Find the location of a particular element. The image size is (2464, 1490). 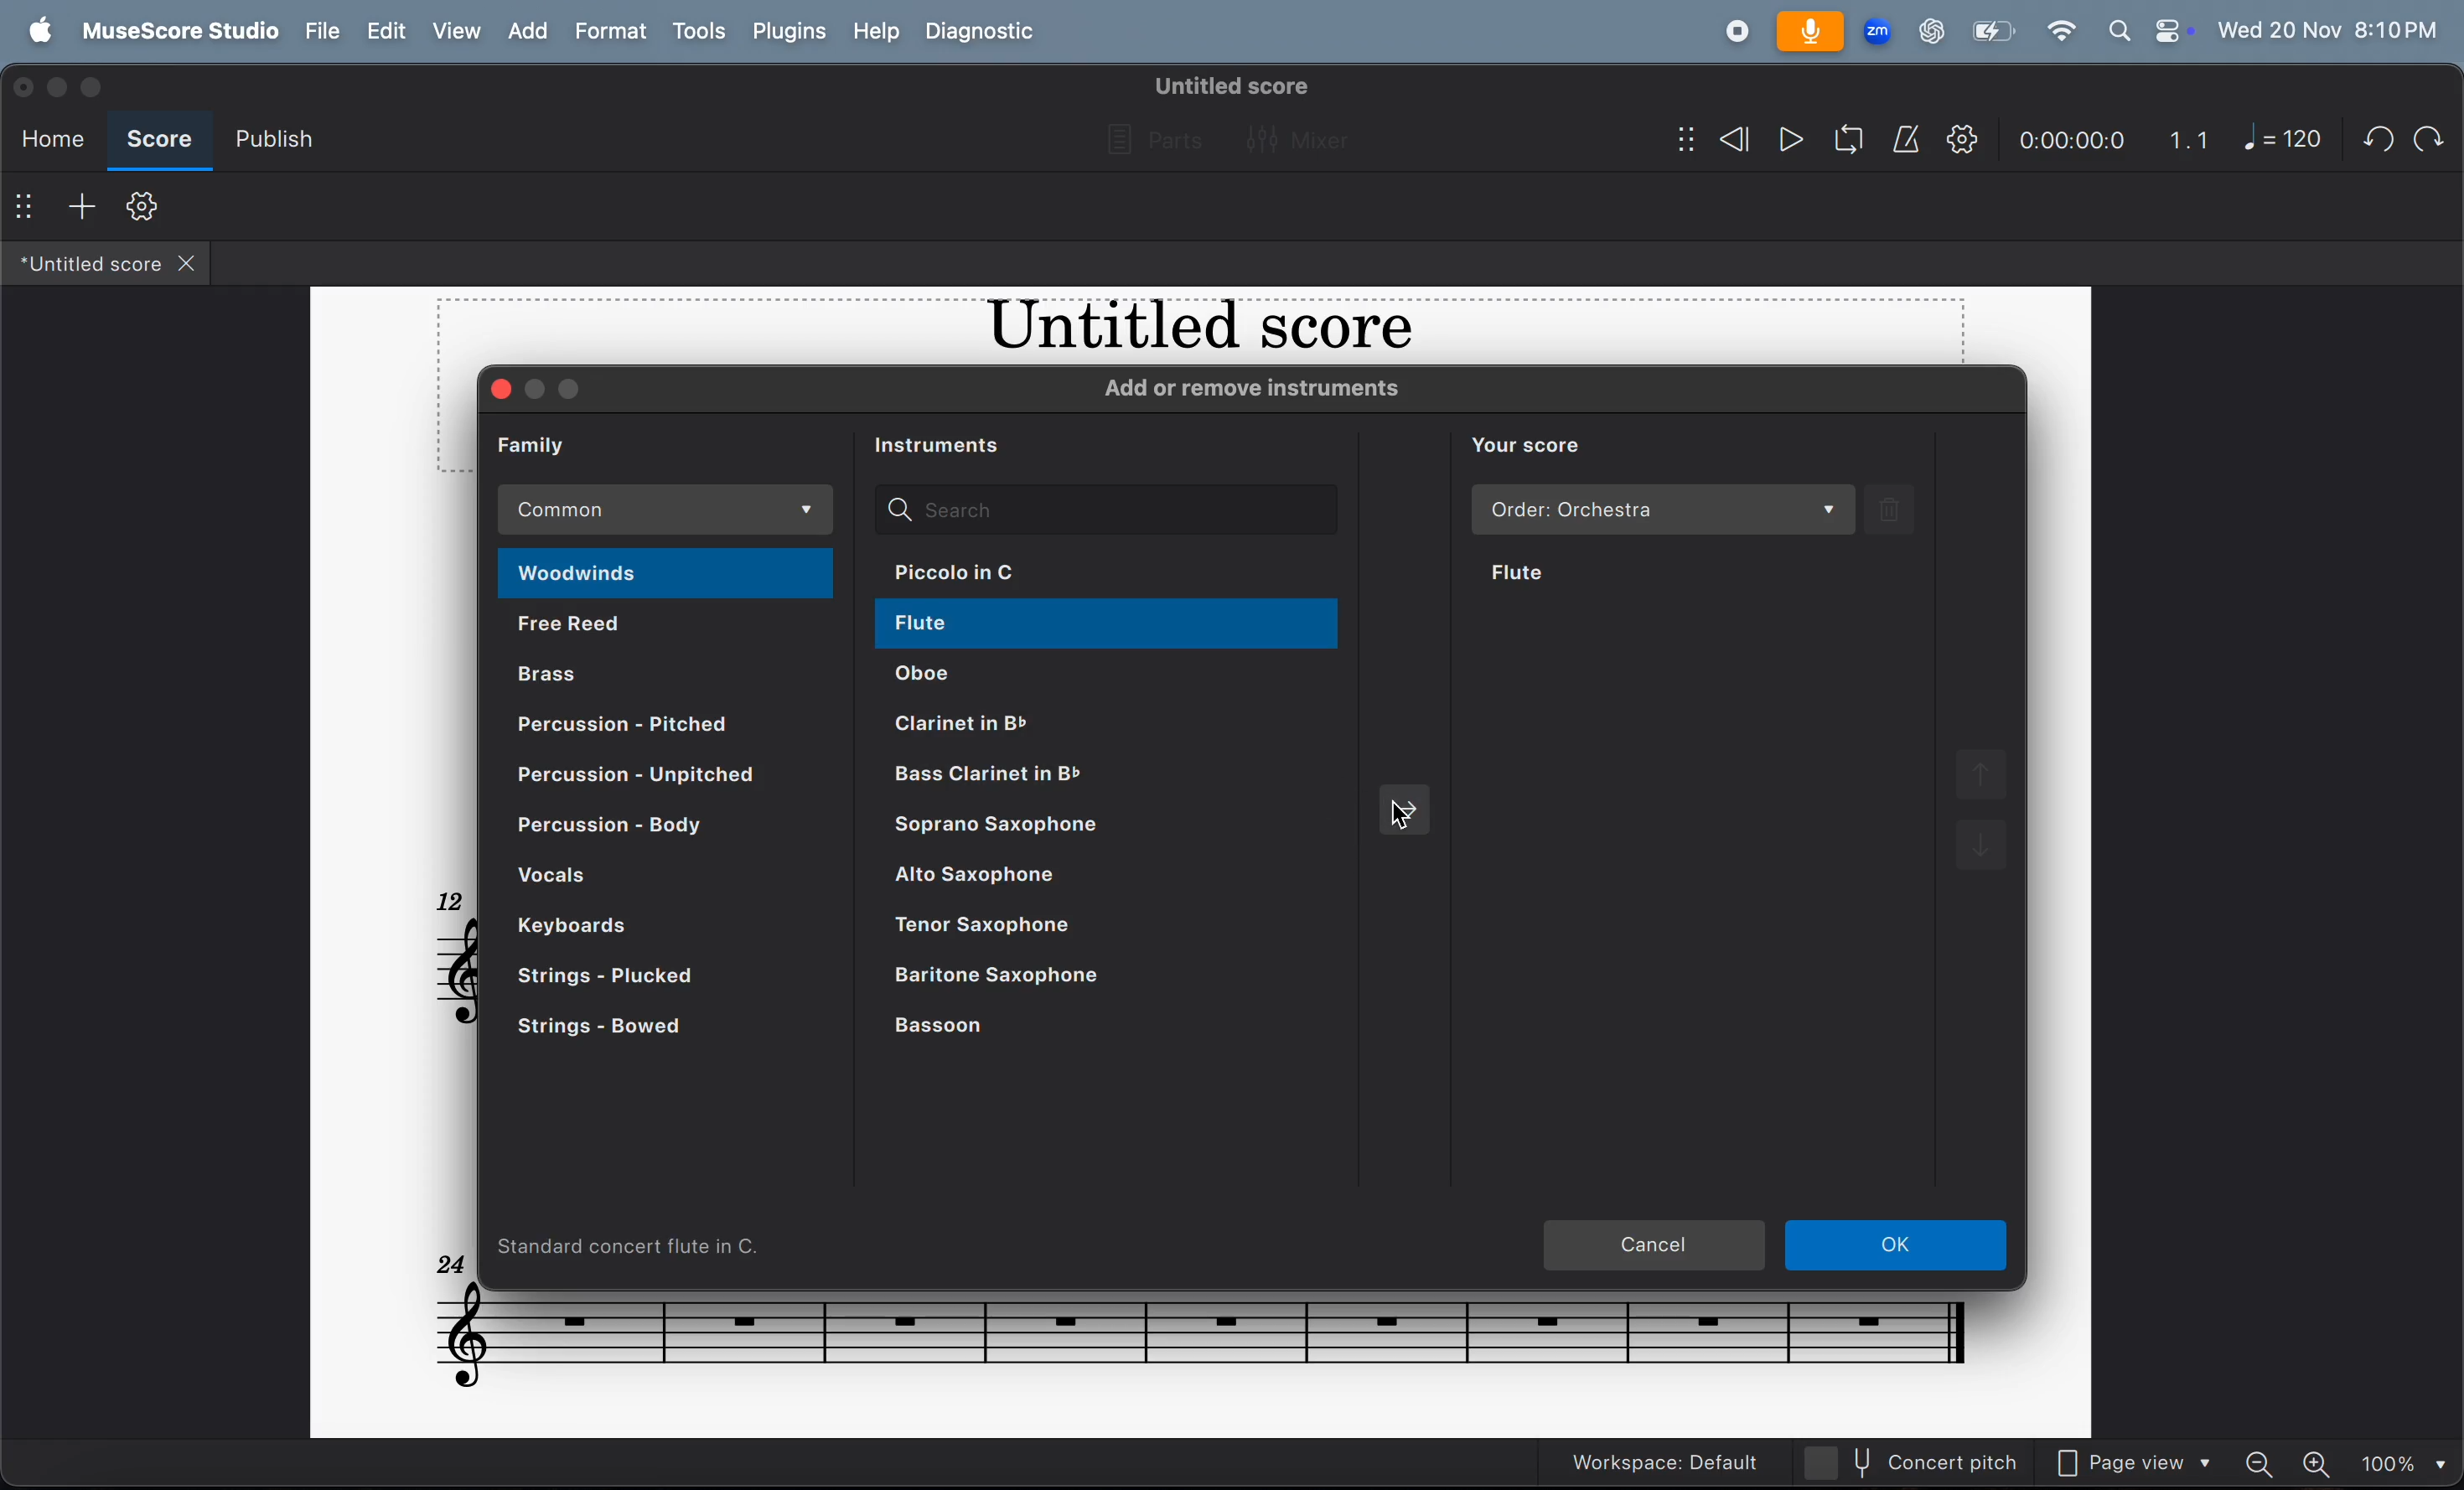

music title is located at coordinates (1185, 330).